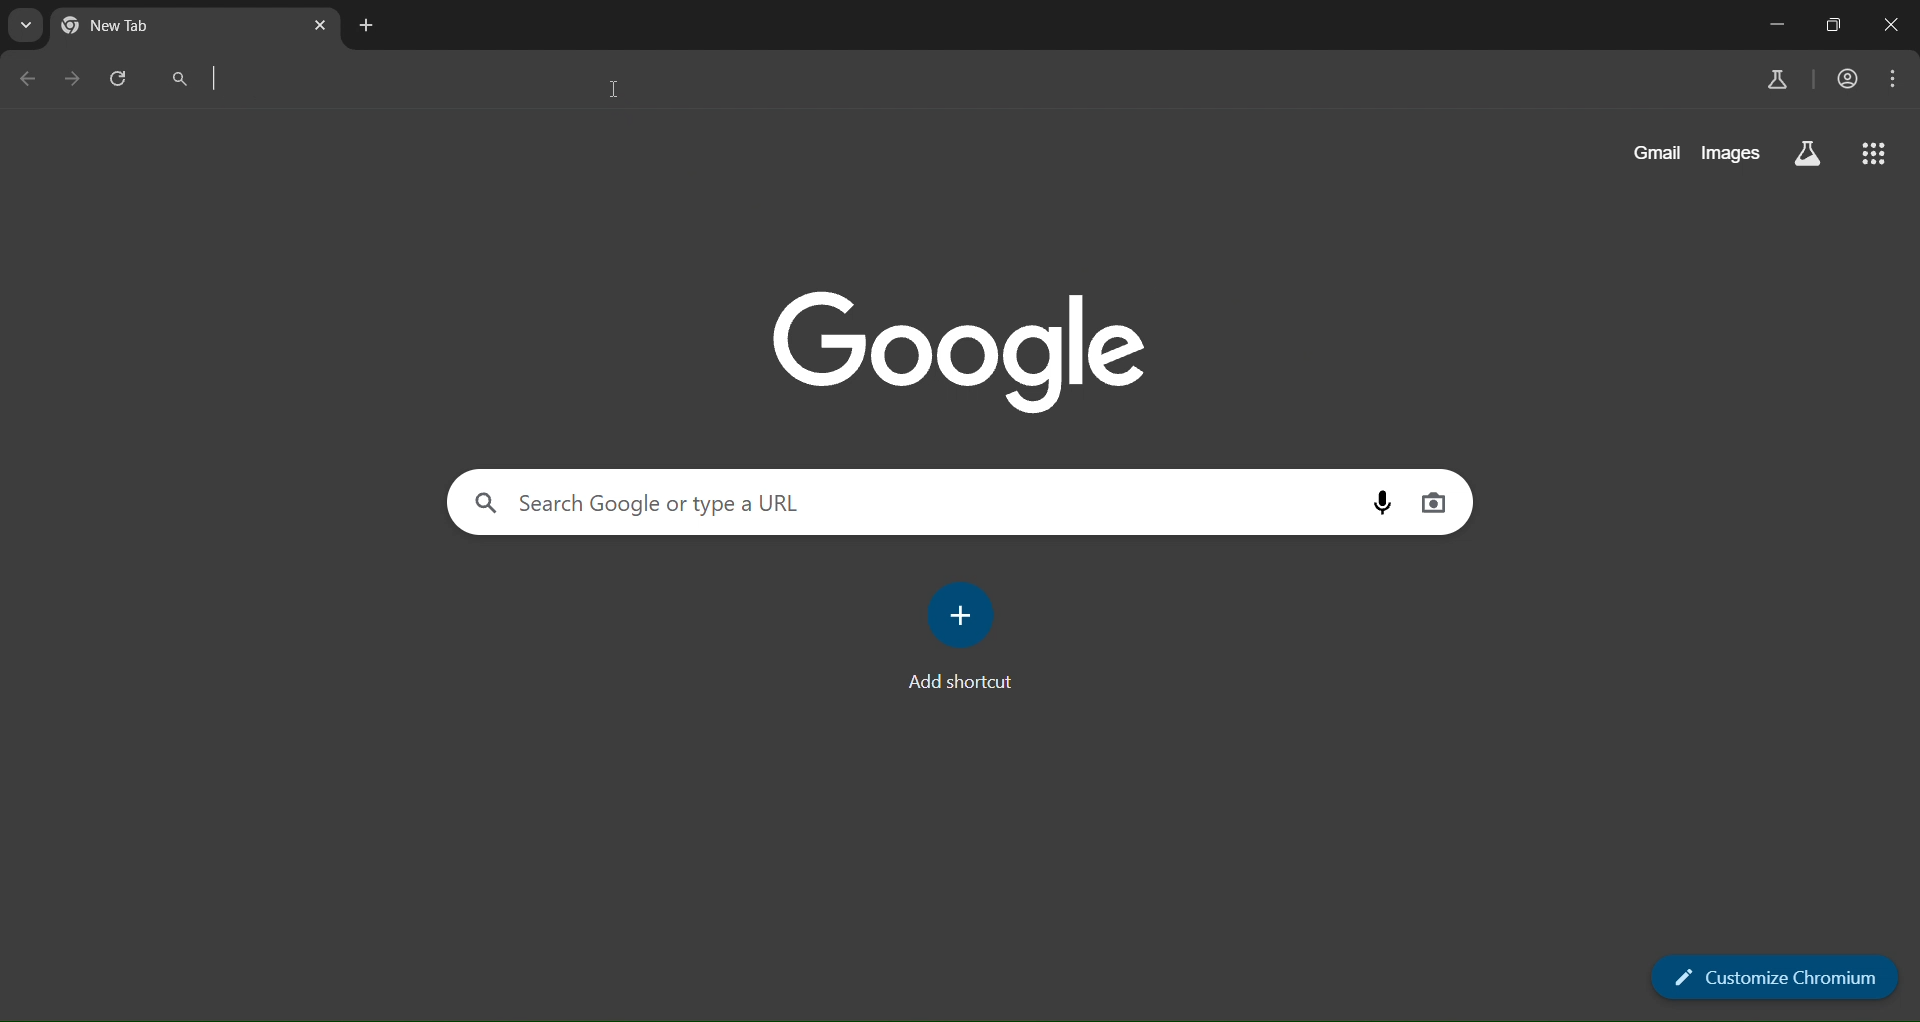 This screenshot has width=1920, height=1022. What do you see at coordinates (1846, 77) in the screenshot?
I see `account` at bounding box center [1846, 77].